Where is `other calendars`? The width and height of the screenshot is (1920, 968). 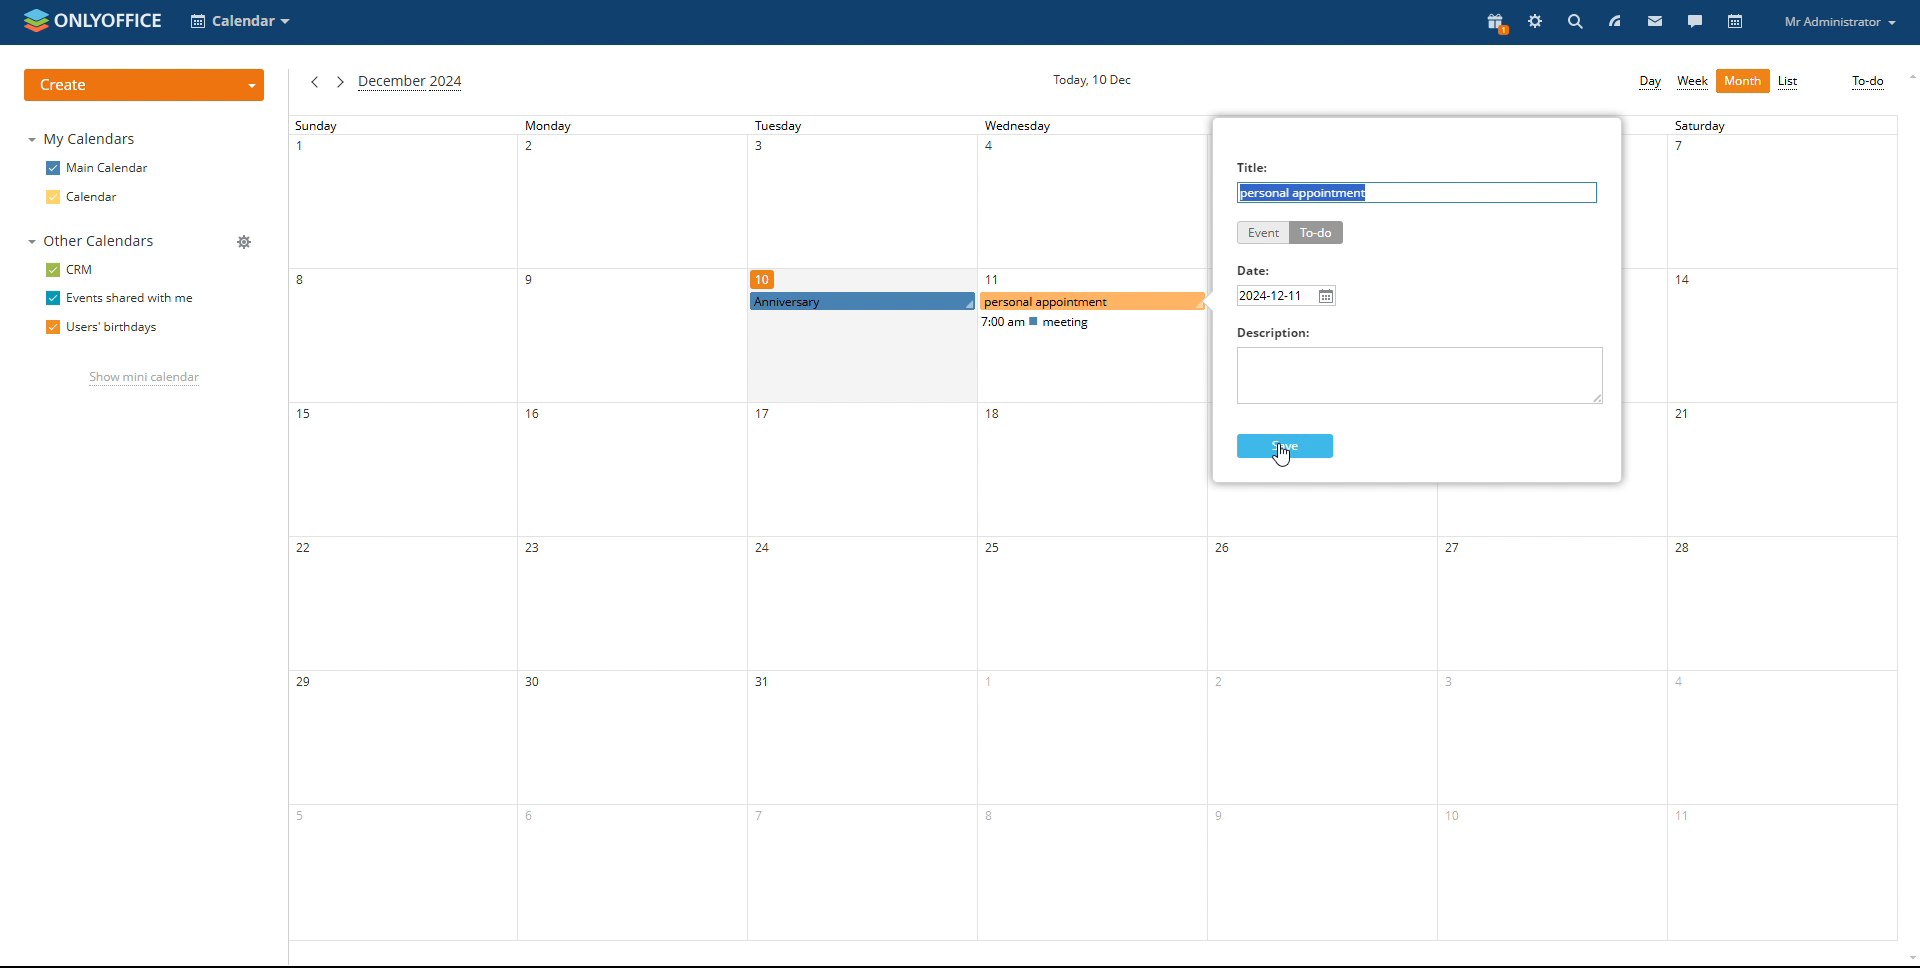 other calendars is located at coordinates (91, 241).